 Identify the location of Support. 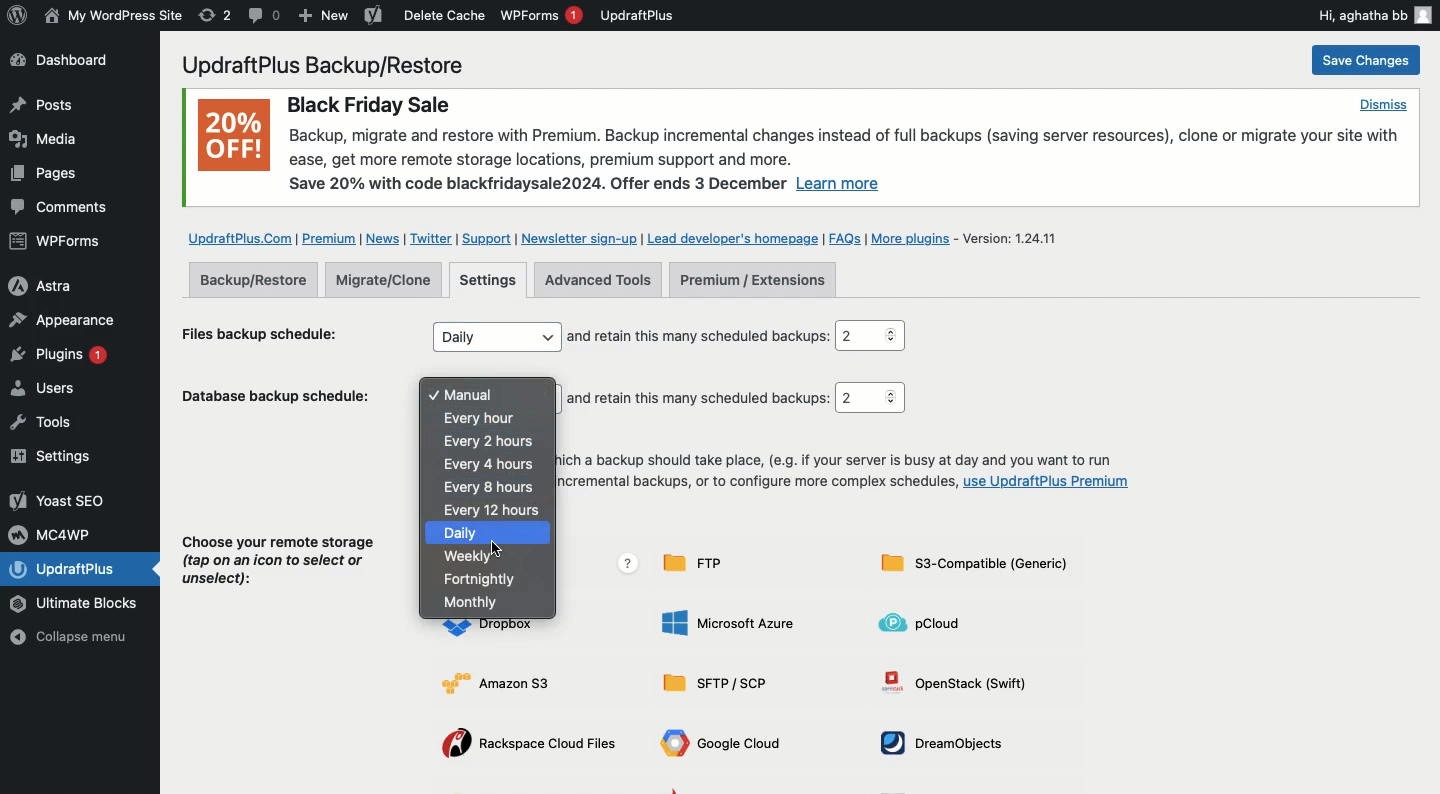
(485, 239).